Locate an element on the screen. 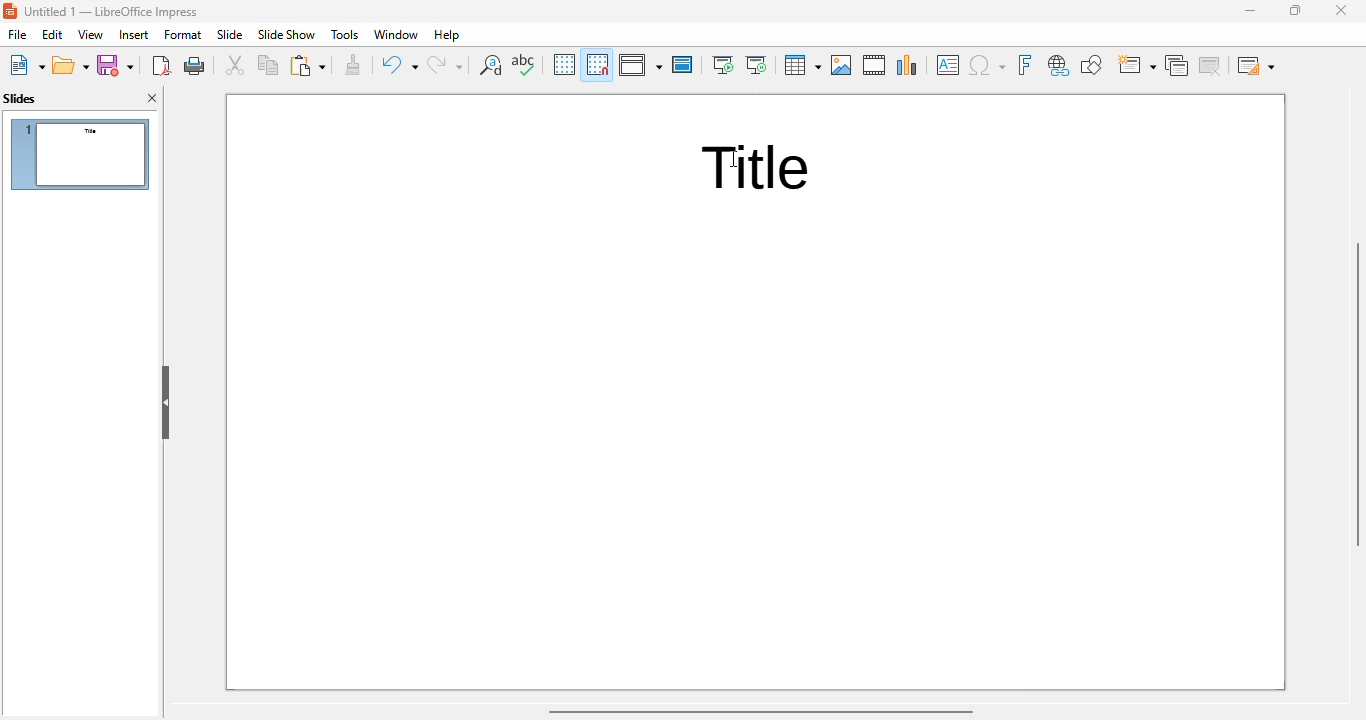  paste is located at coordinates (308, 65).